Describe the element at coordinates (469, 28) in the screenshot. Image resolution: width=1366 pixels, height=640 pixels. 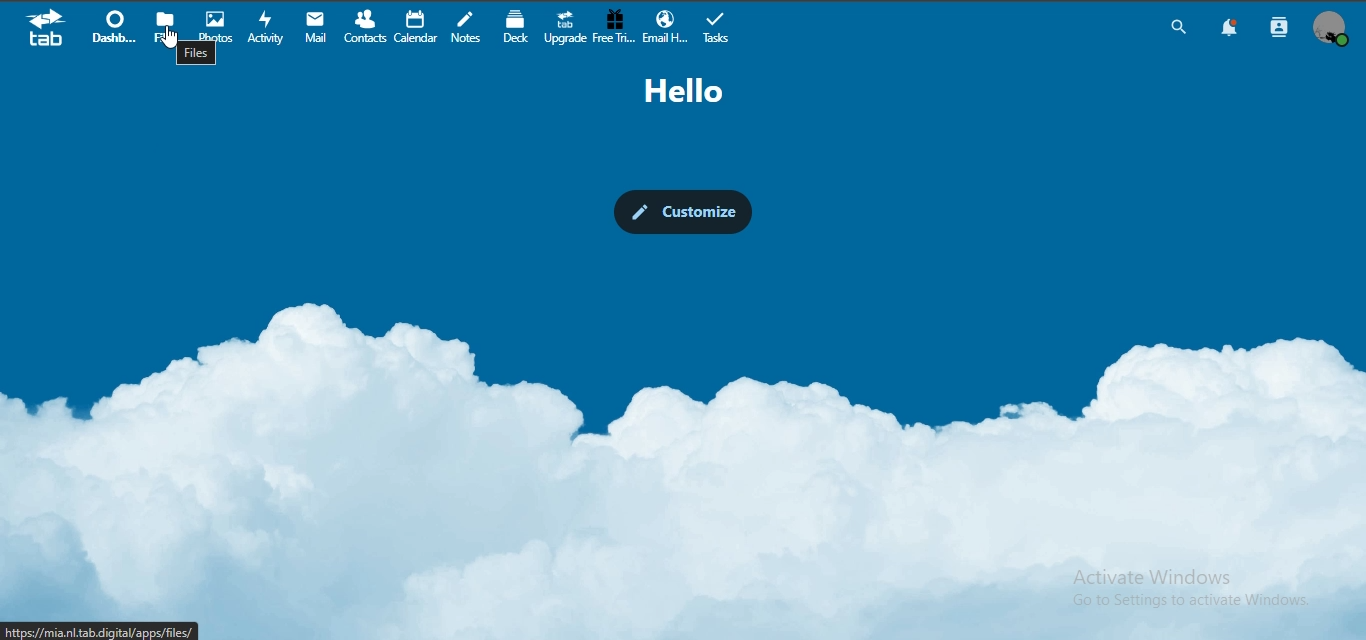
I see `notes` at that location.